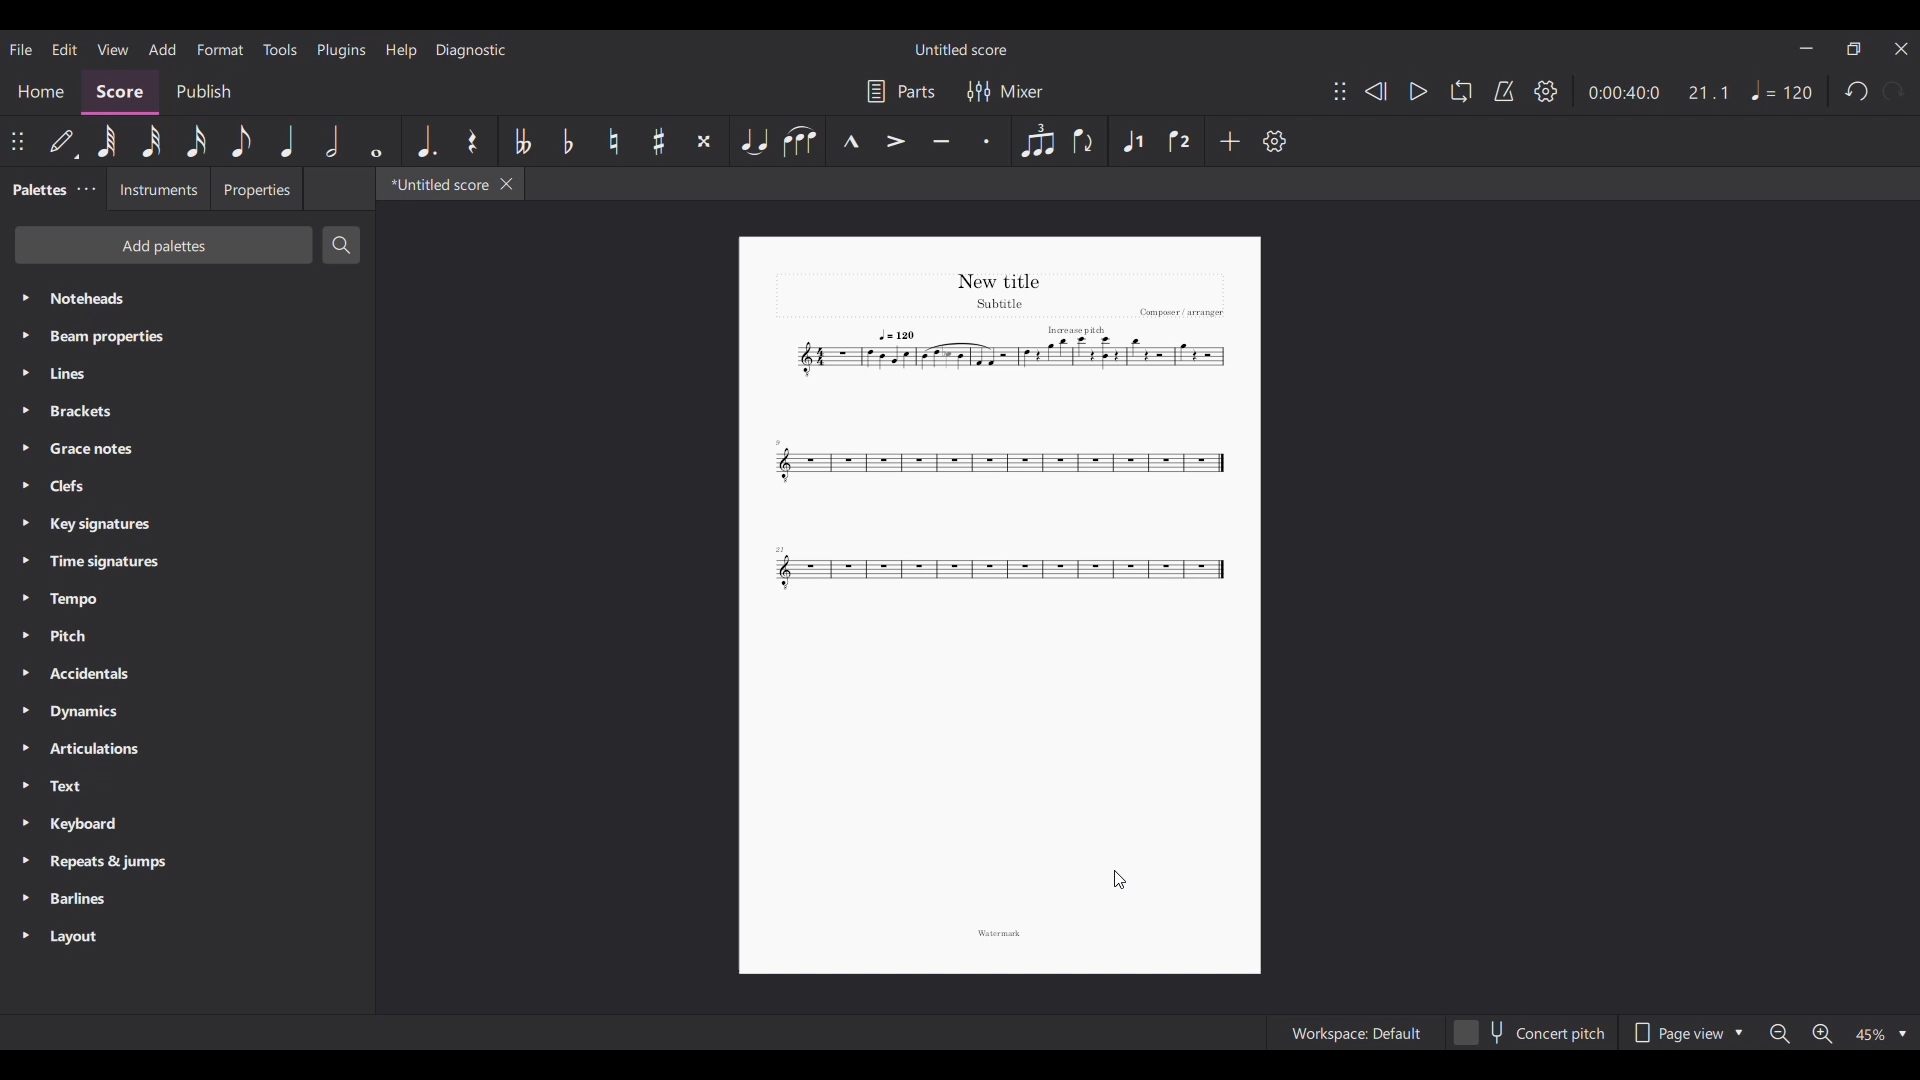 This screenshot has height=1080, width=1920. What do you see at coordinates (188, 337) in the screenshot?
I see `Beam properties` at bounding box center [188, 337].